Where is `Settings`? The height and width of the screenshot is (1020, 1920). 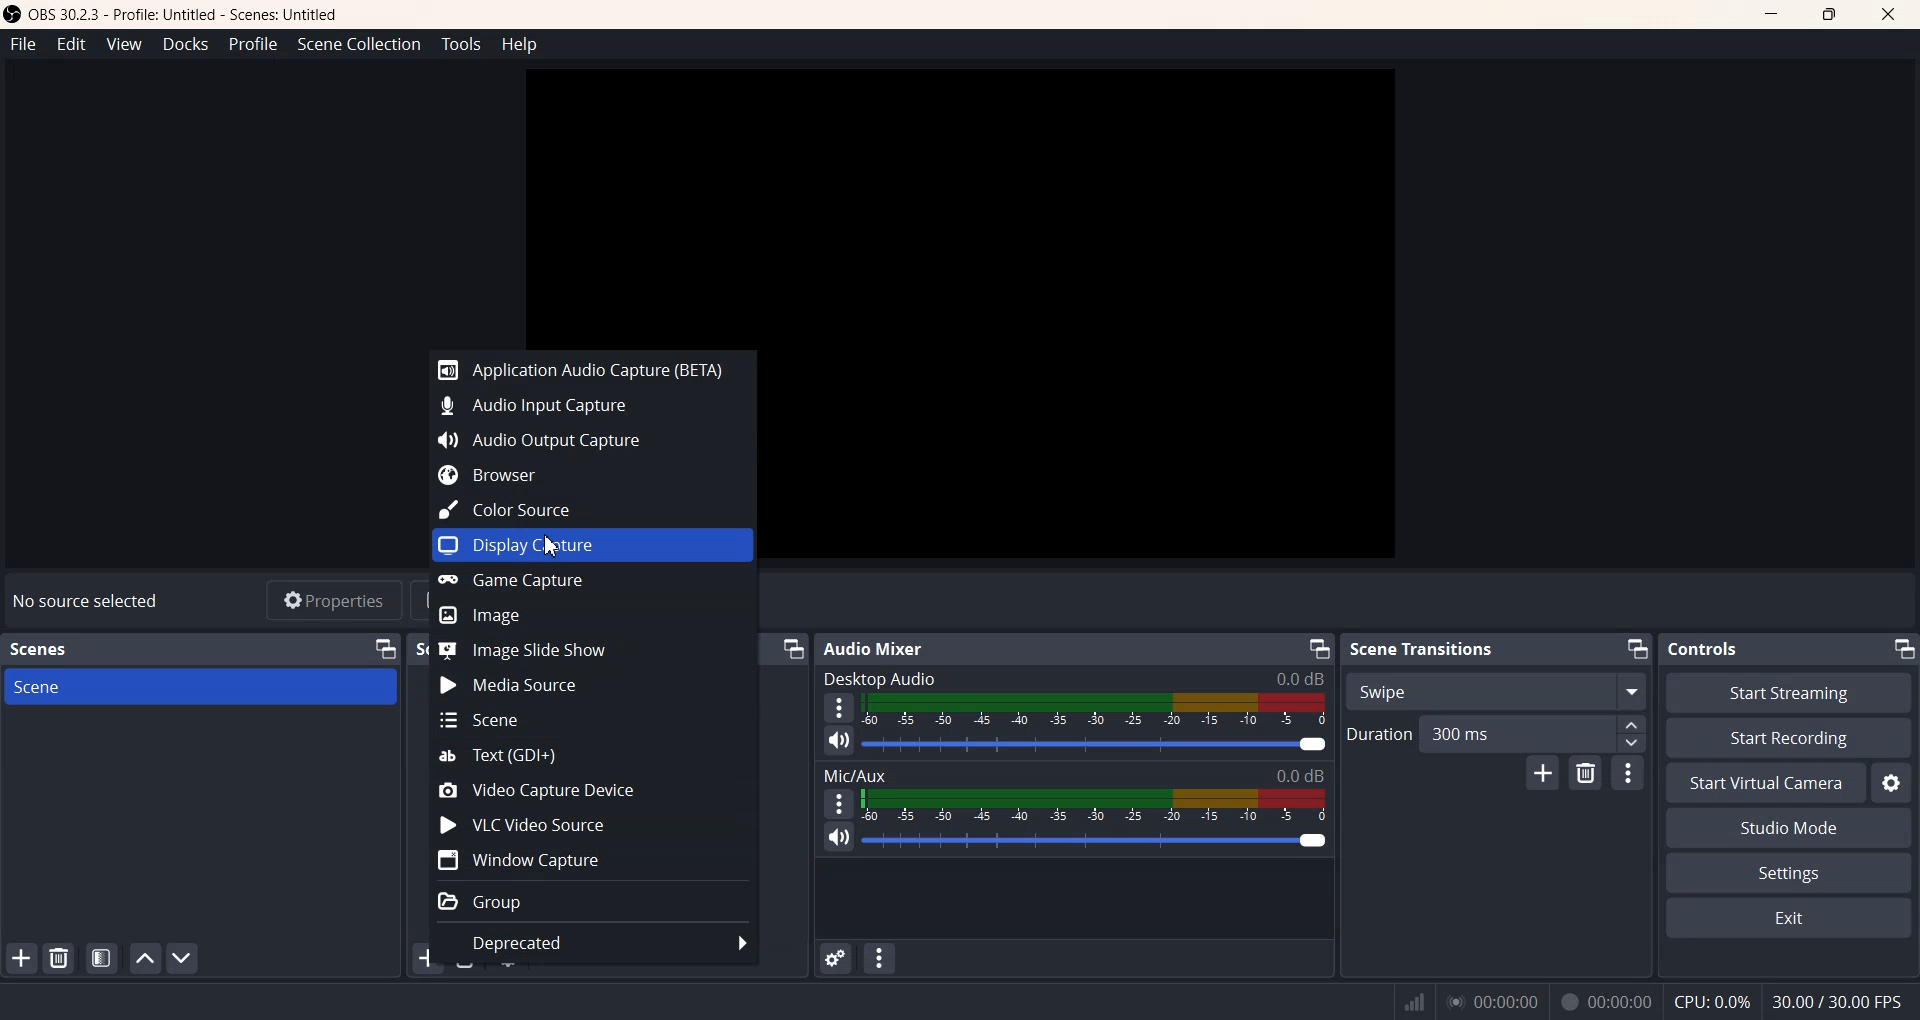
Settings is located at coordinates (1788, 874).